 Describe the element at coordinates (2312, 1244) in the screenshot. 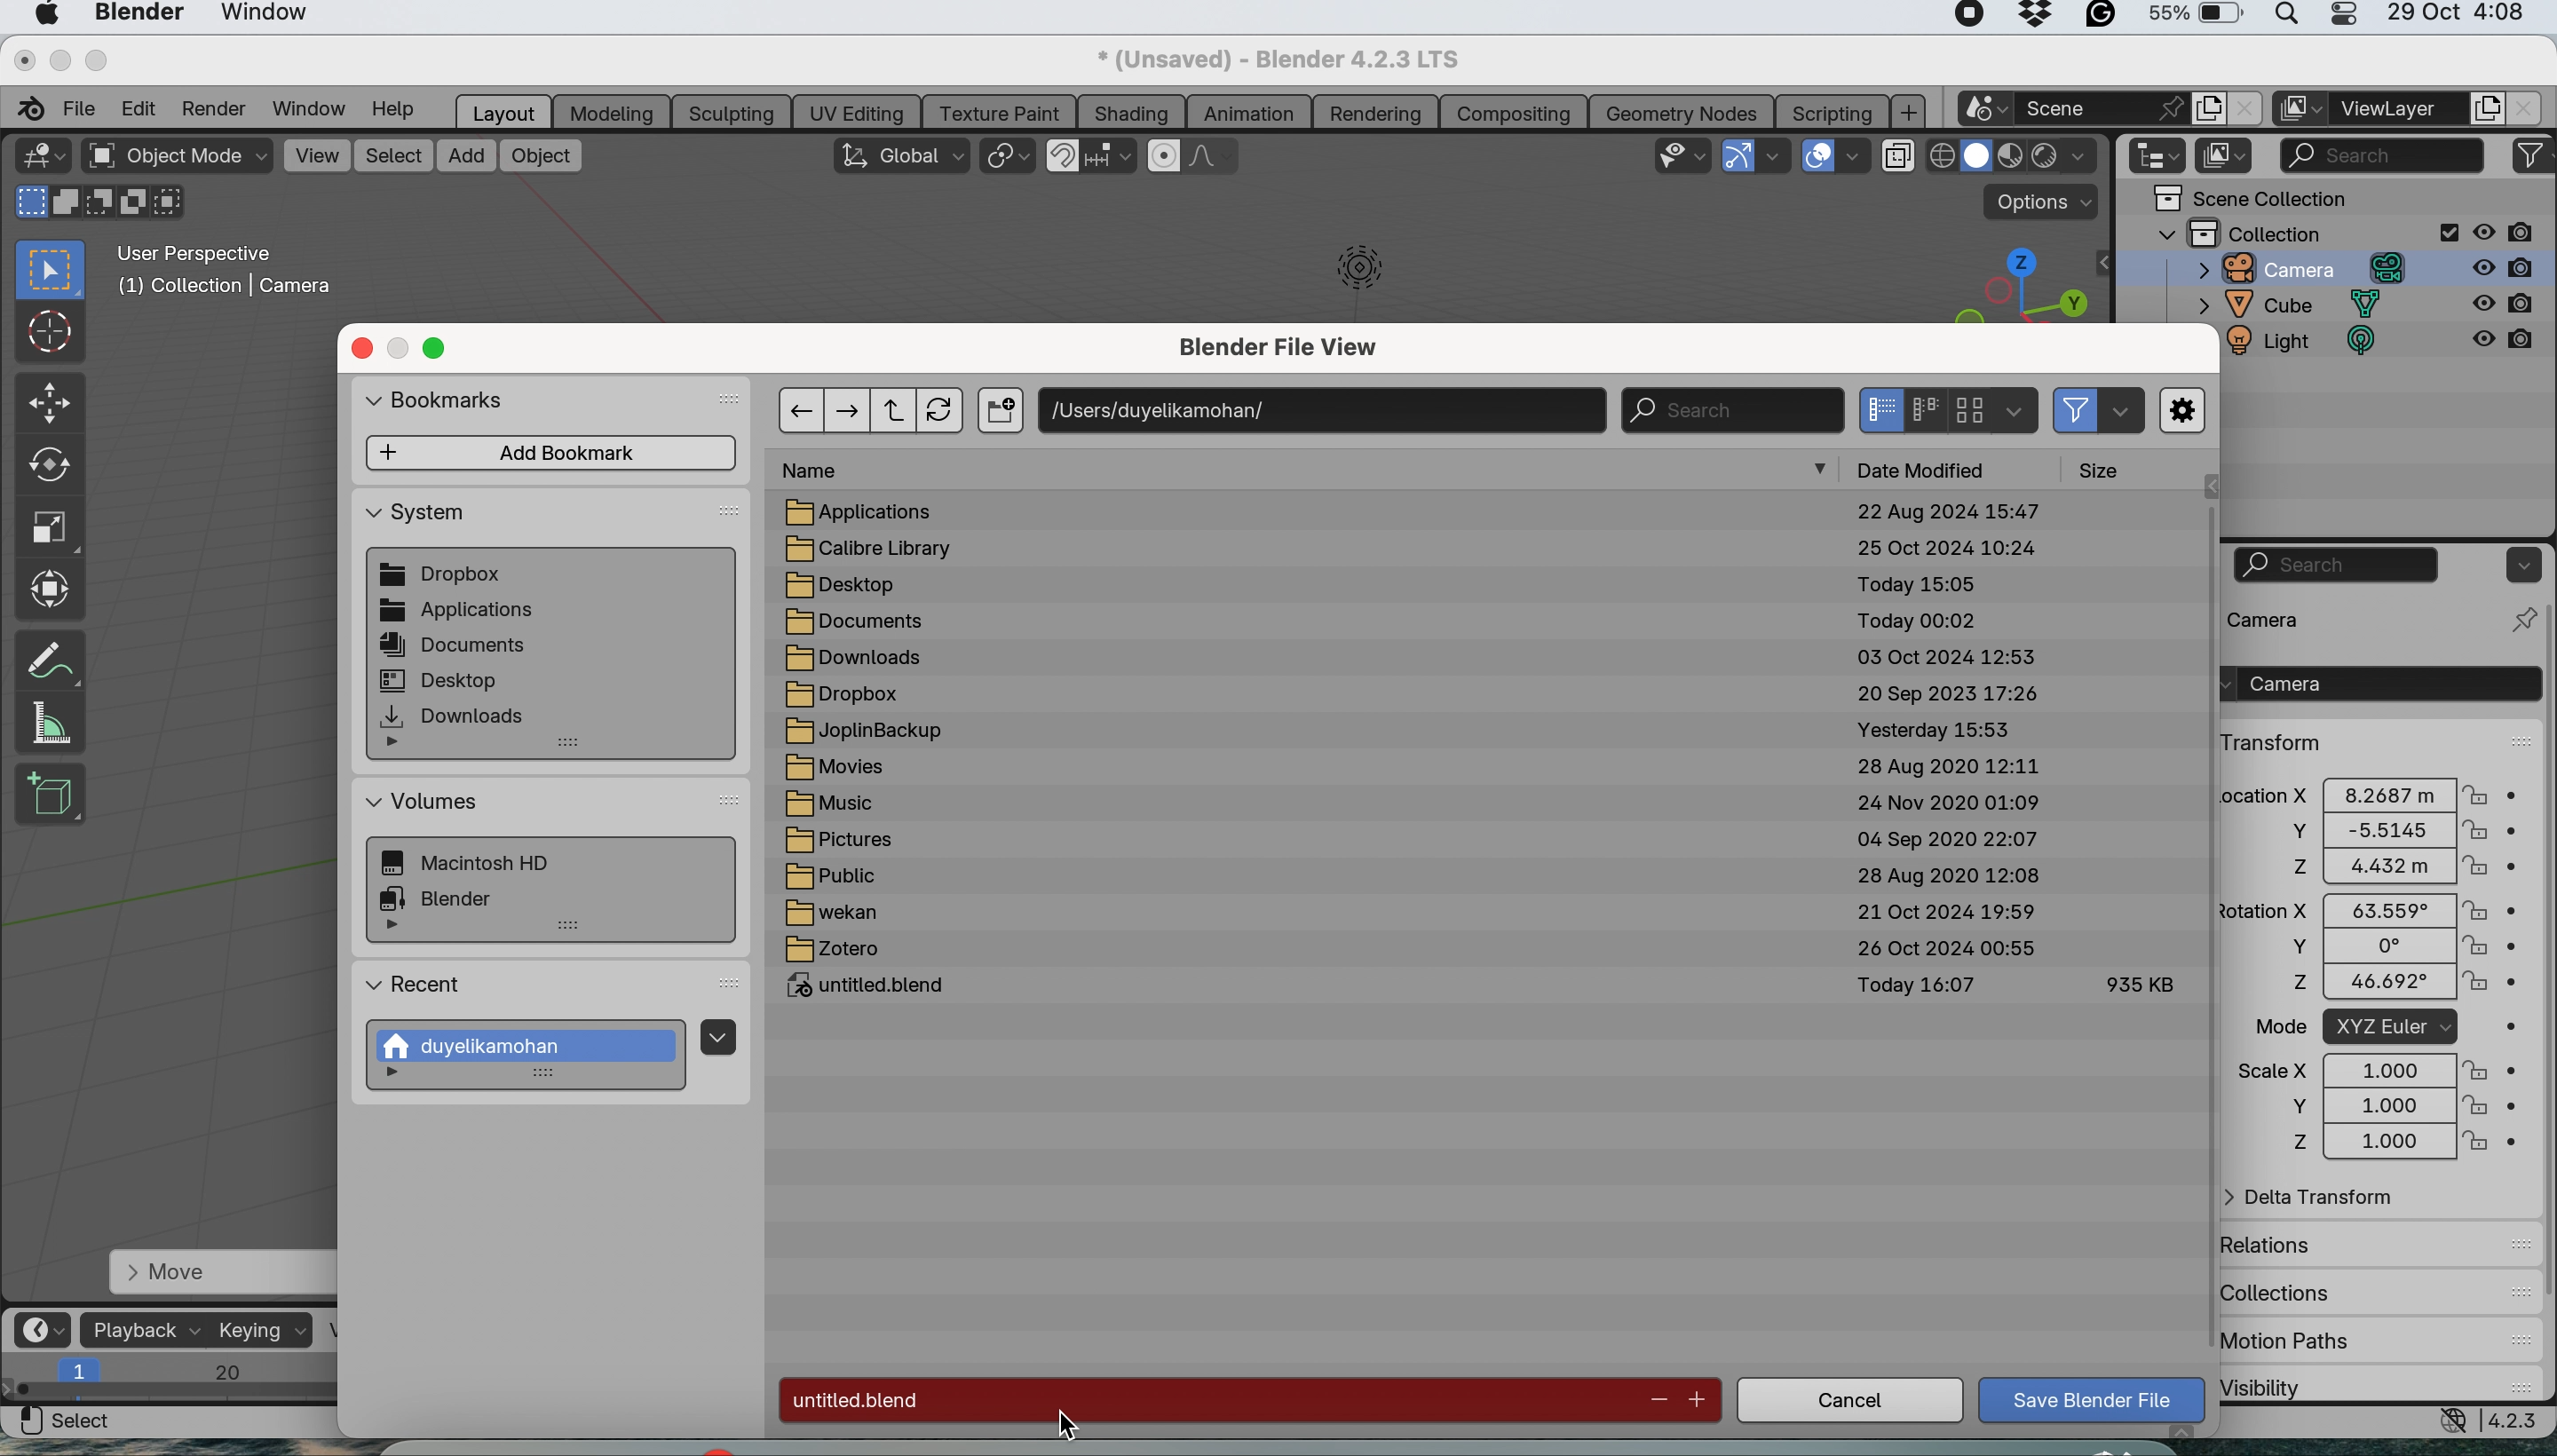

I see `relations` at that location.